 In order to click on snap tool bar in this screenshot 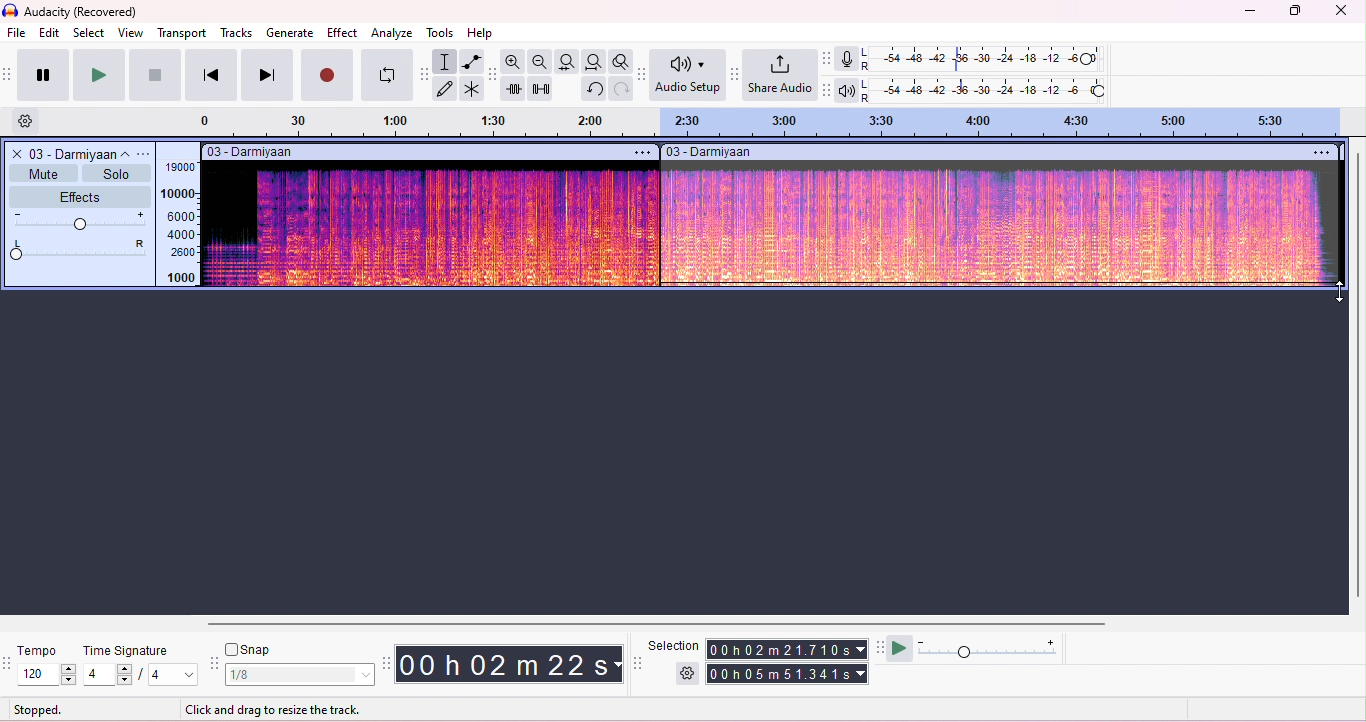, I will do `click(217, 664)`.